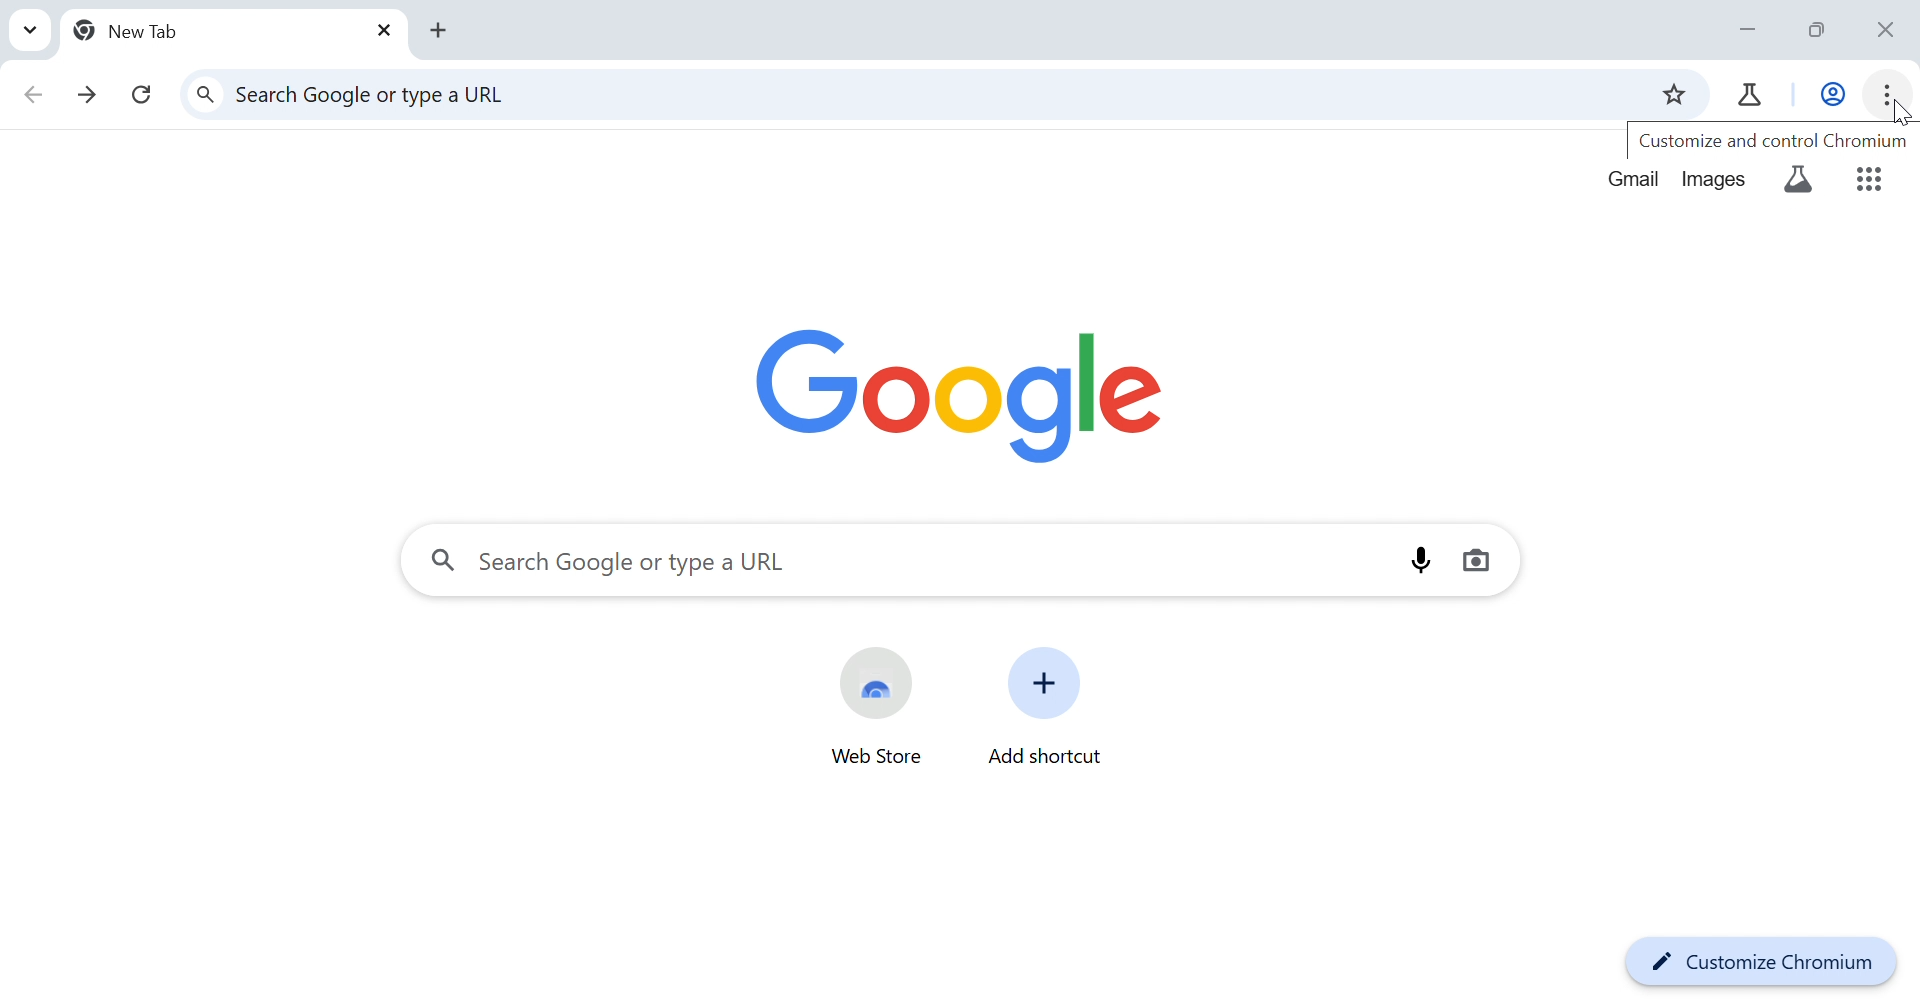 This screenshot has width=1920, height=1008. What do you see at coordinates (1799, 183) in the screenshot?
I see `Search labs` at bounding box center [1799, 183].